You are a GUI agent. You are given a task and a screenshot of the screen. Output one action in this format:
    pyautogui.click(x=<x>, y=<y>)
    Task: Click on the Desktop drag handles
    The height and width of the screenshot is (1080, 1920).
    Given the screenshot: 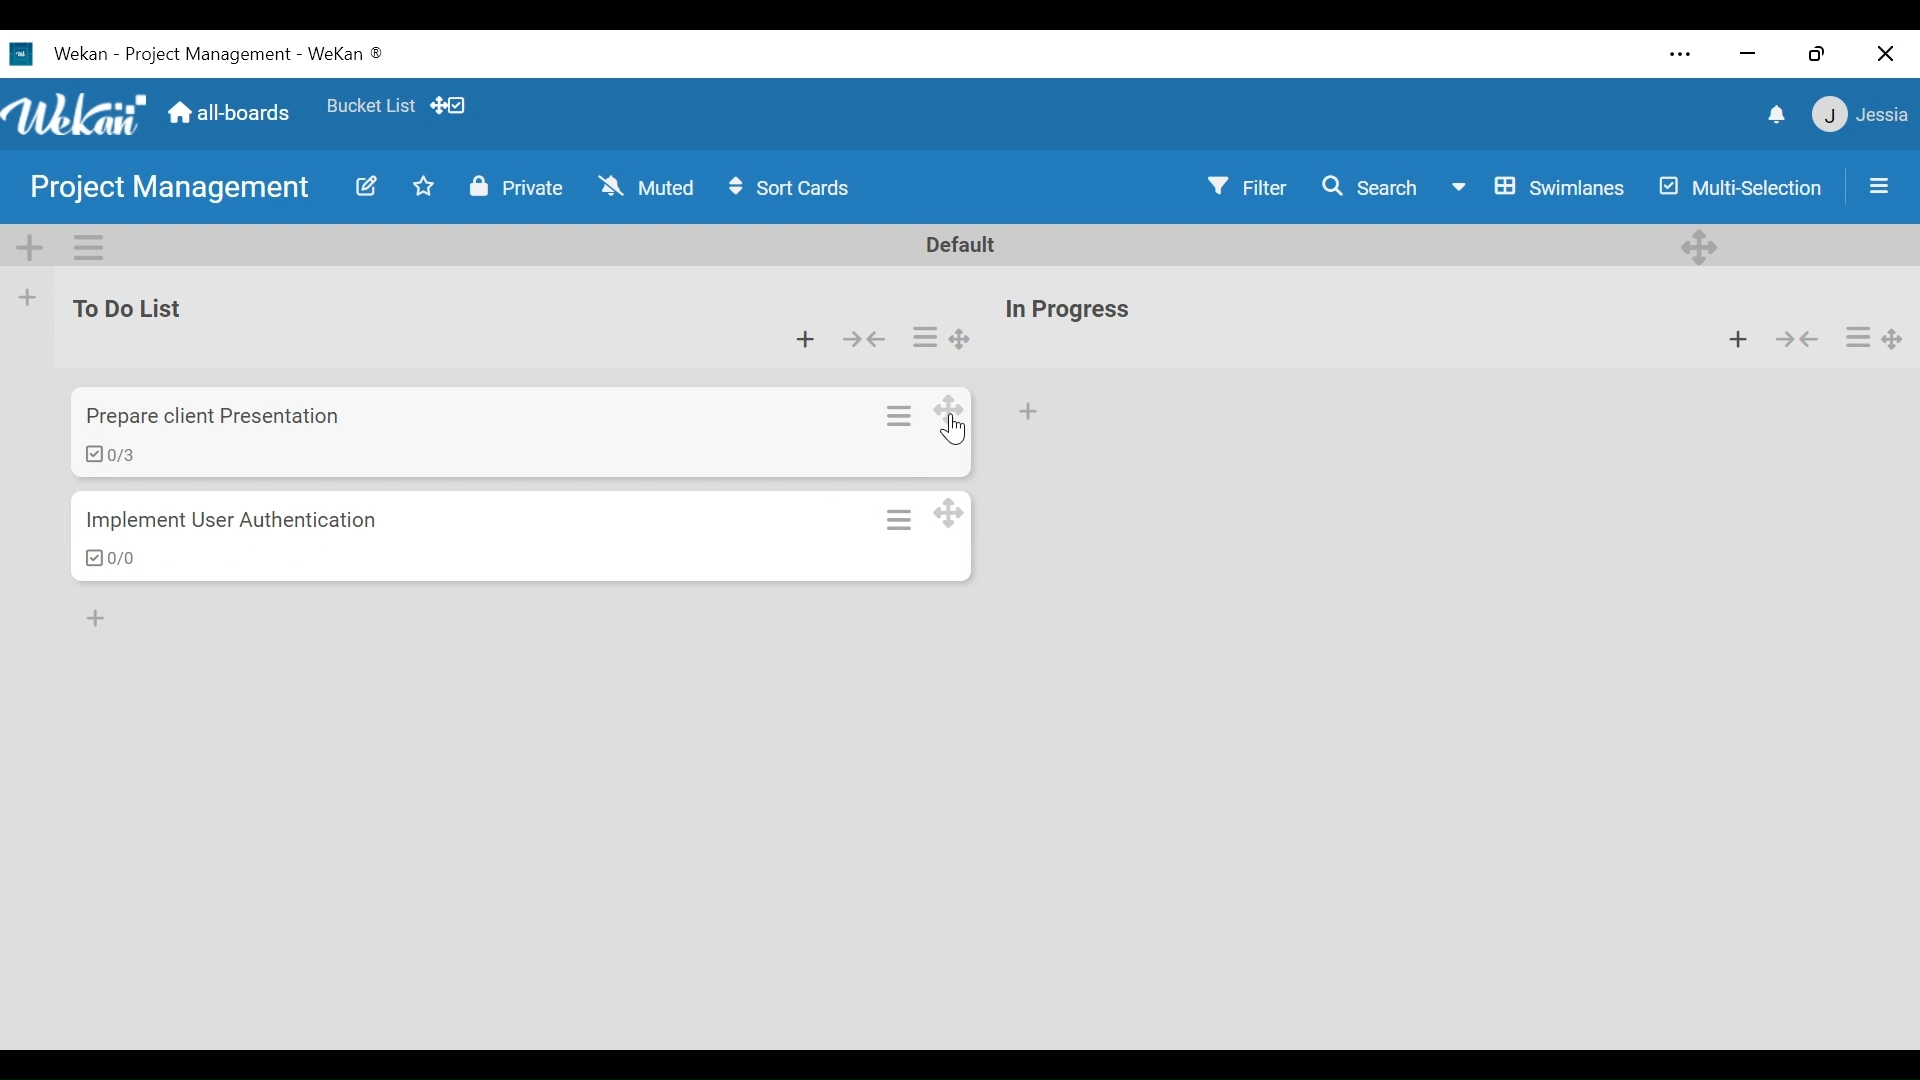 What is the action you would take?
    pyautogui.click(x=1893, y=338)
    